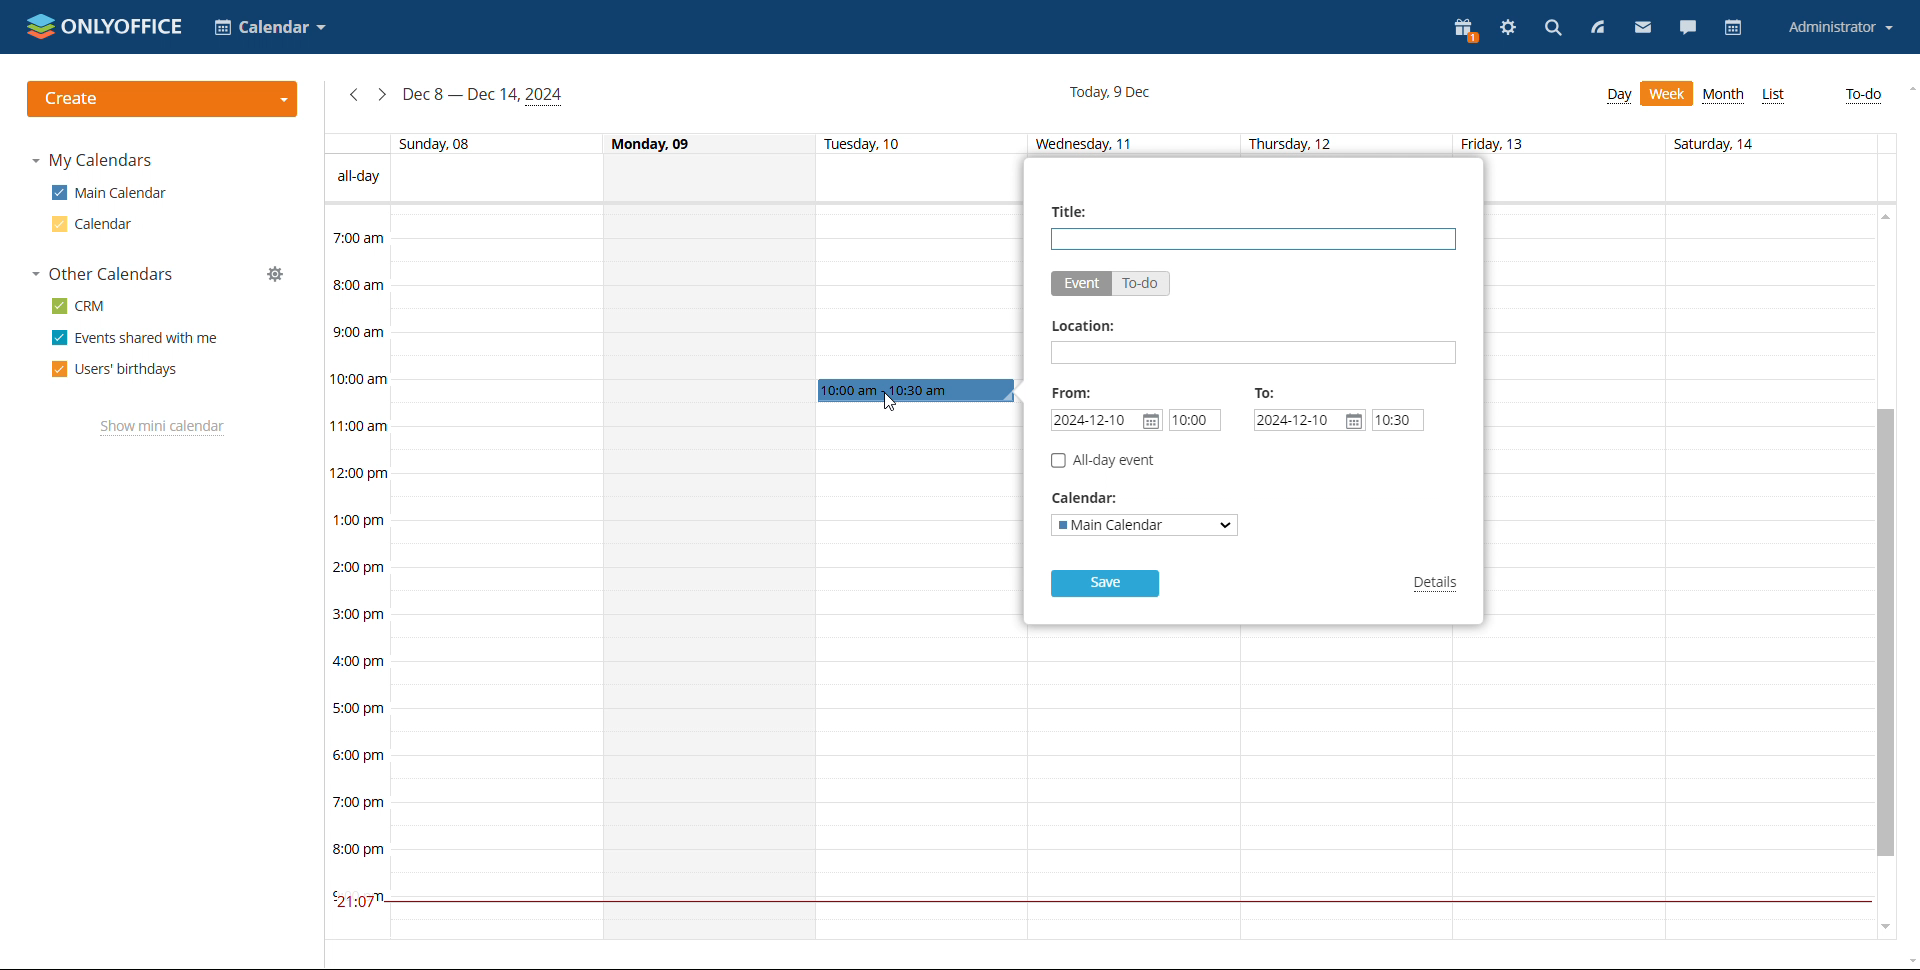  What do you see at coordinates (1098, 144) in the screenshot?
I see `days` at bounding box center [1098, 144].